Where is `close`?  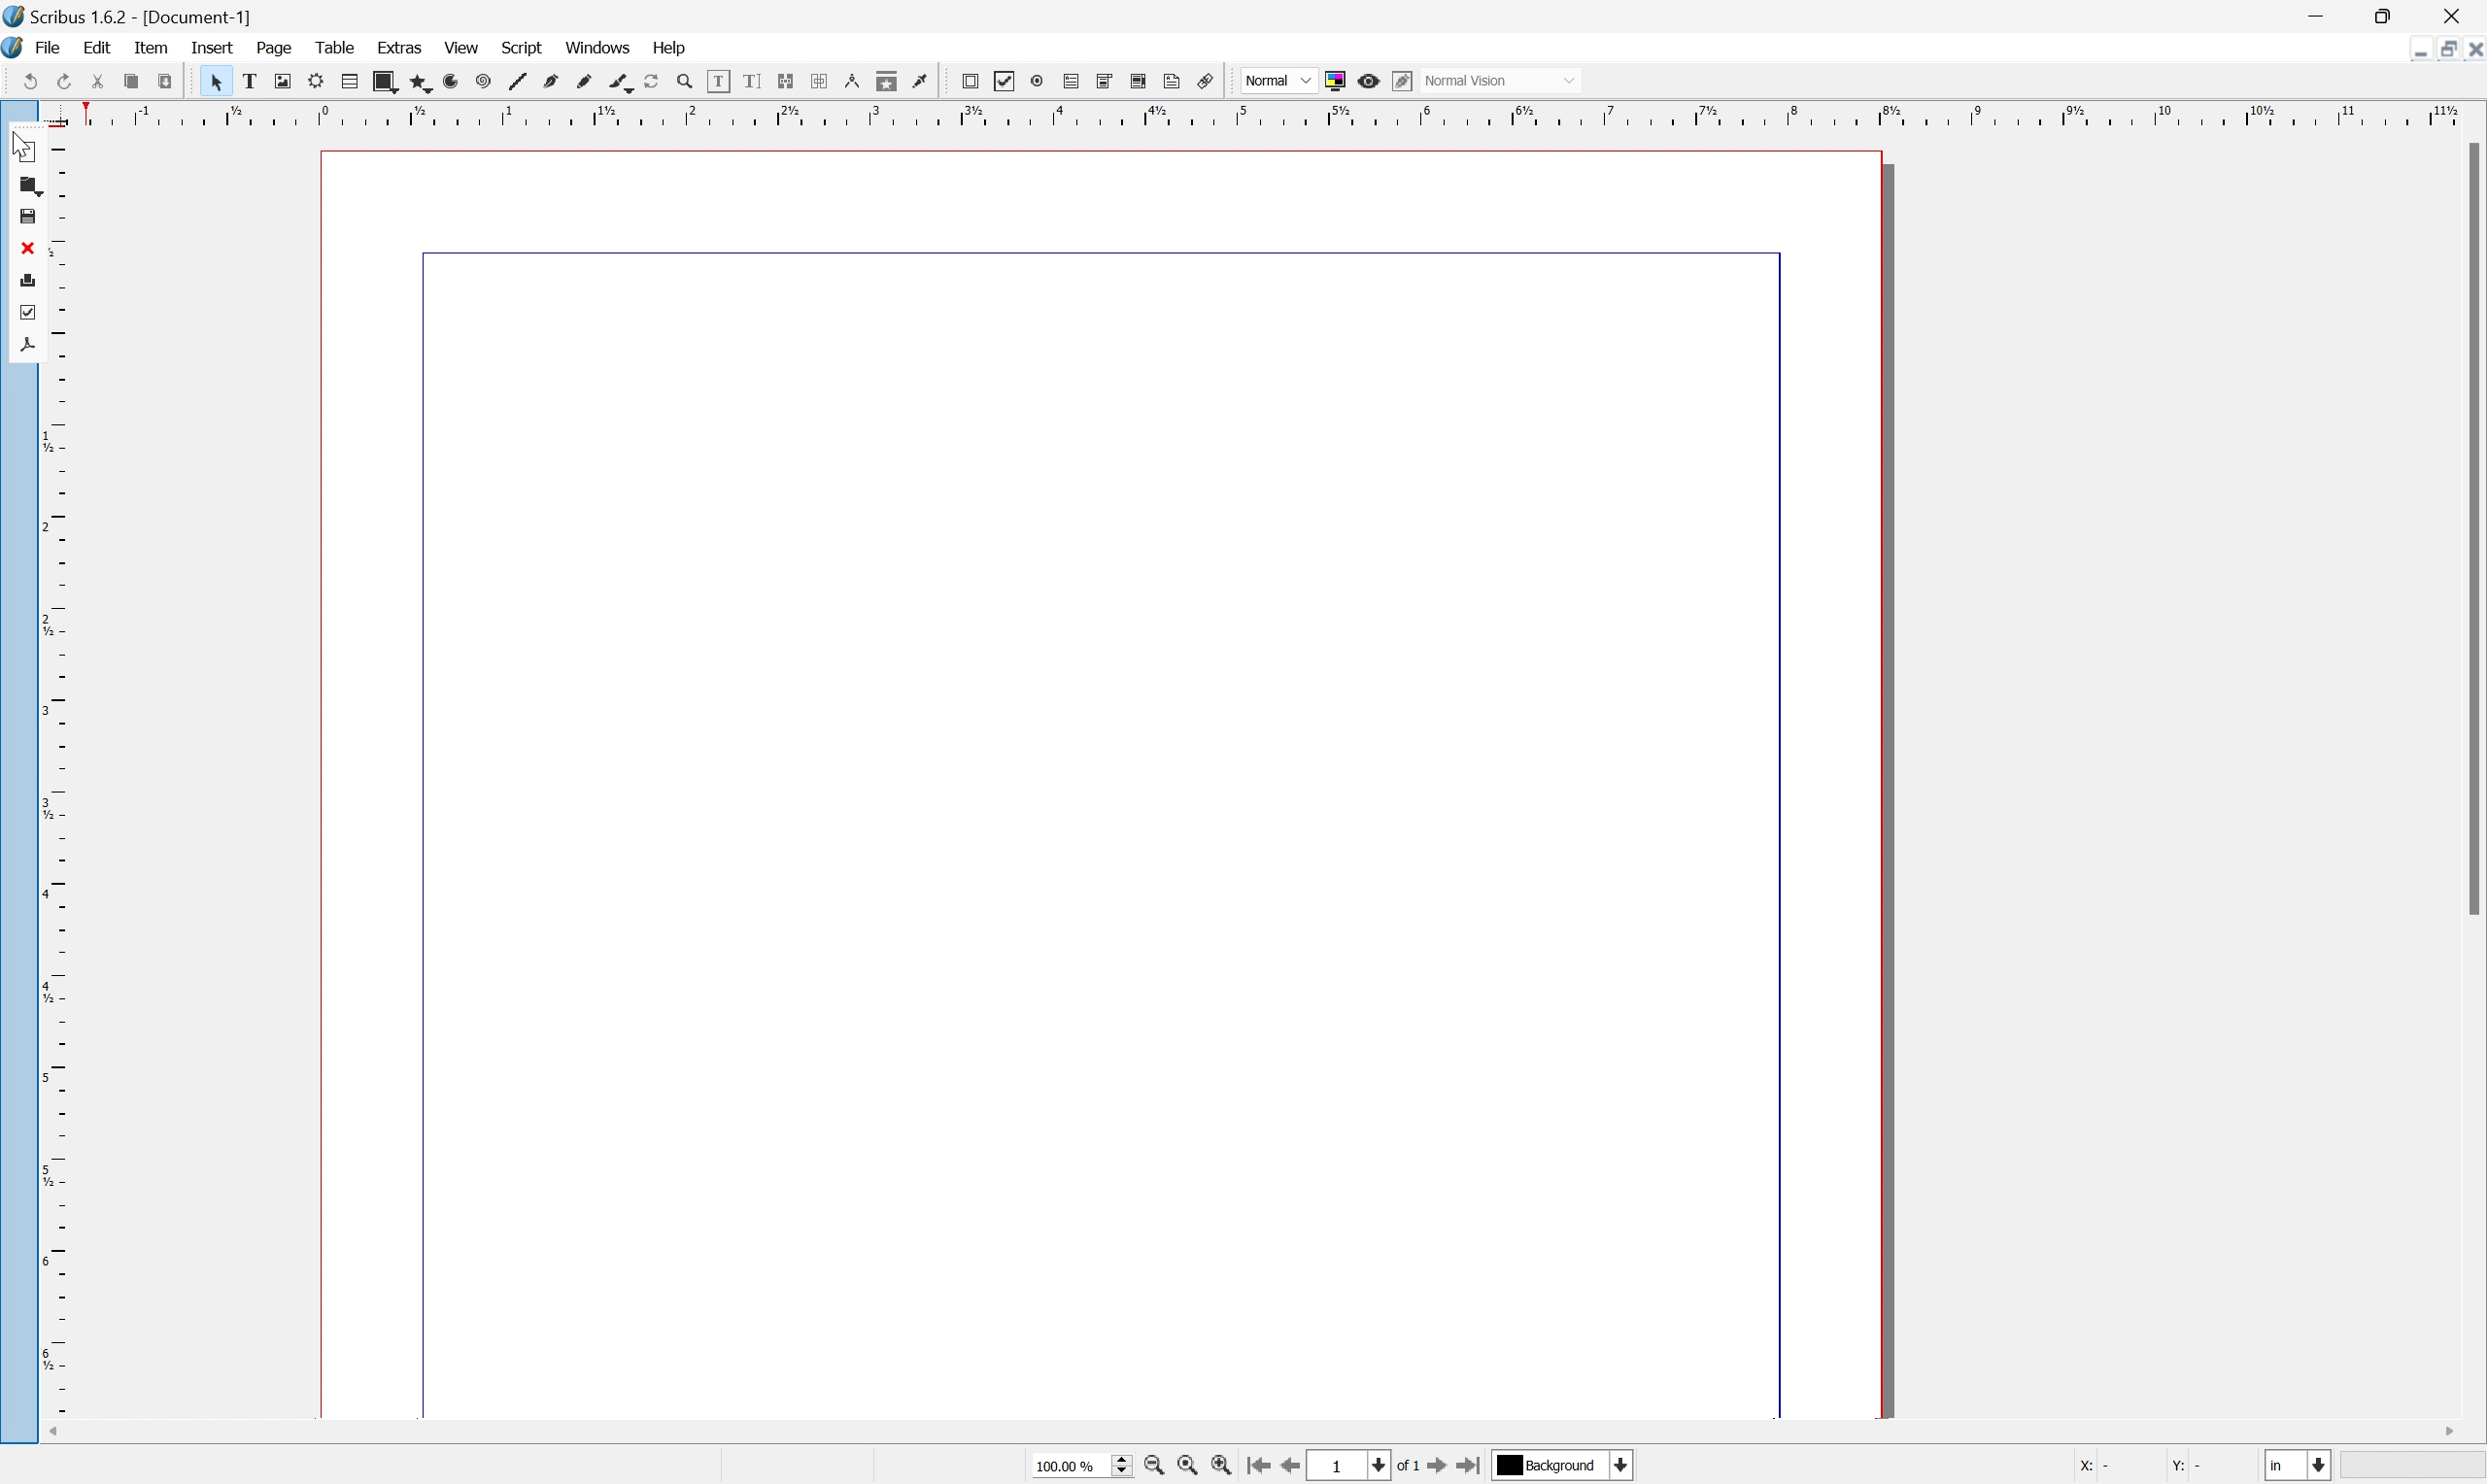 close is located at coordinates (129, 80).